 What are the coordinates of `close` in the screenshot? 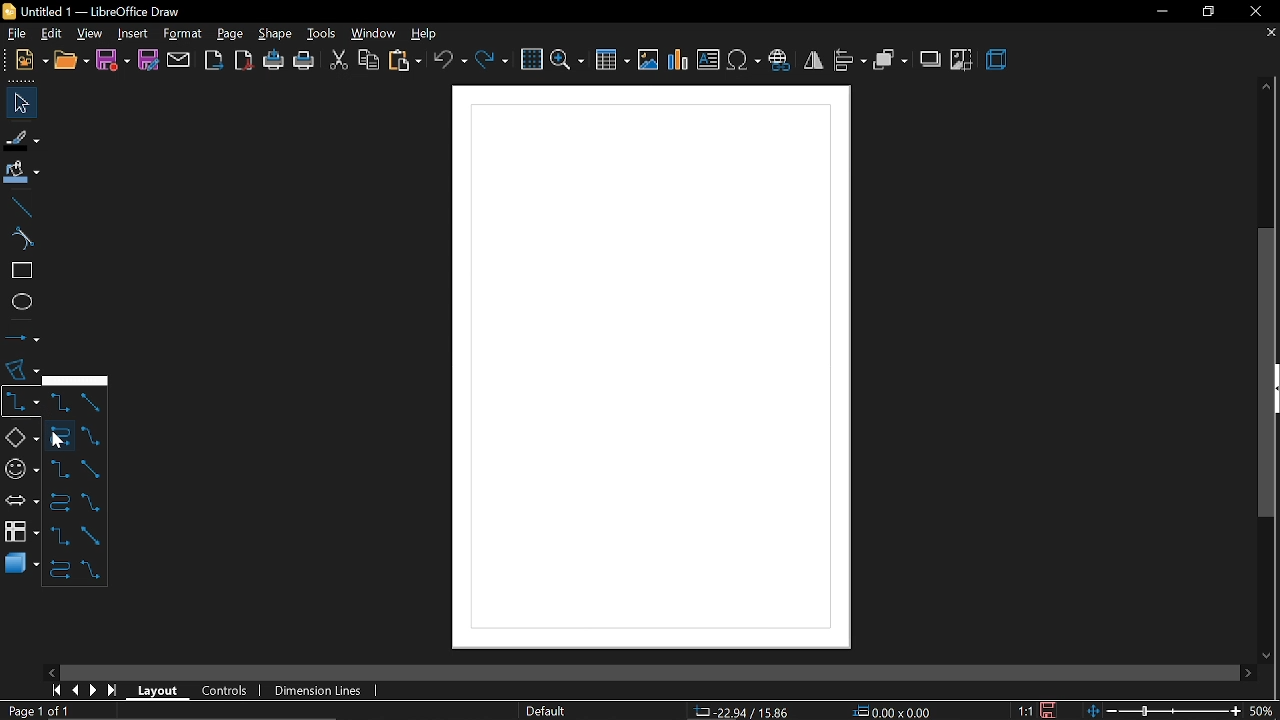 It's located at (1253, 11).